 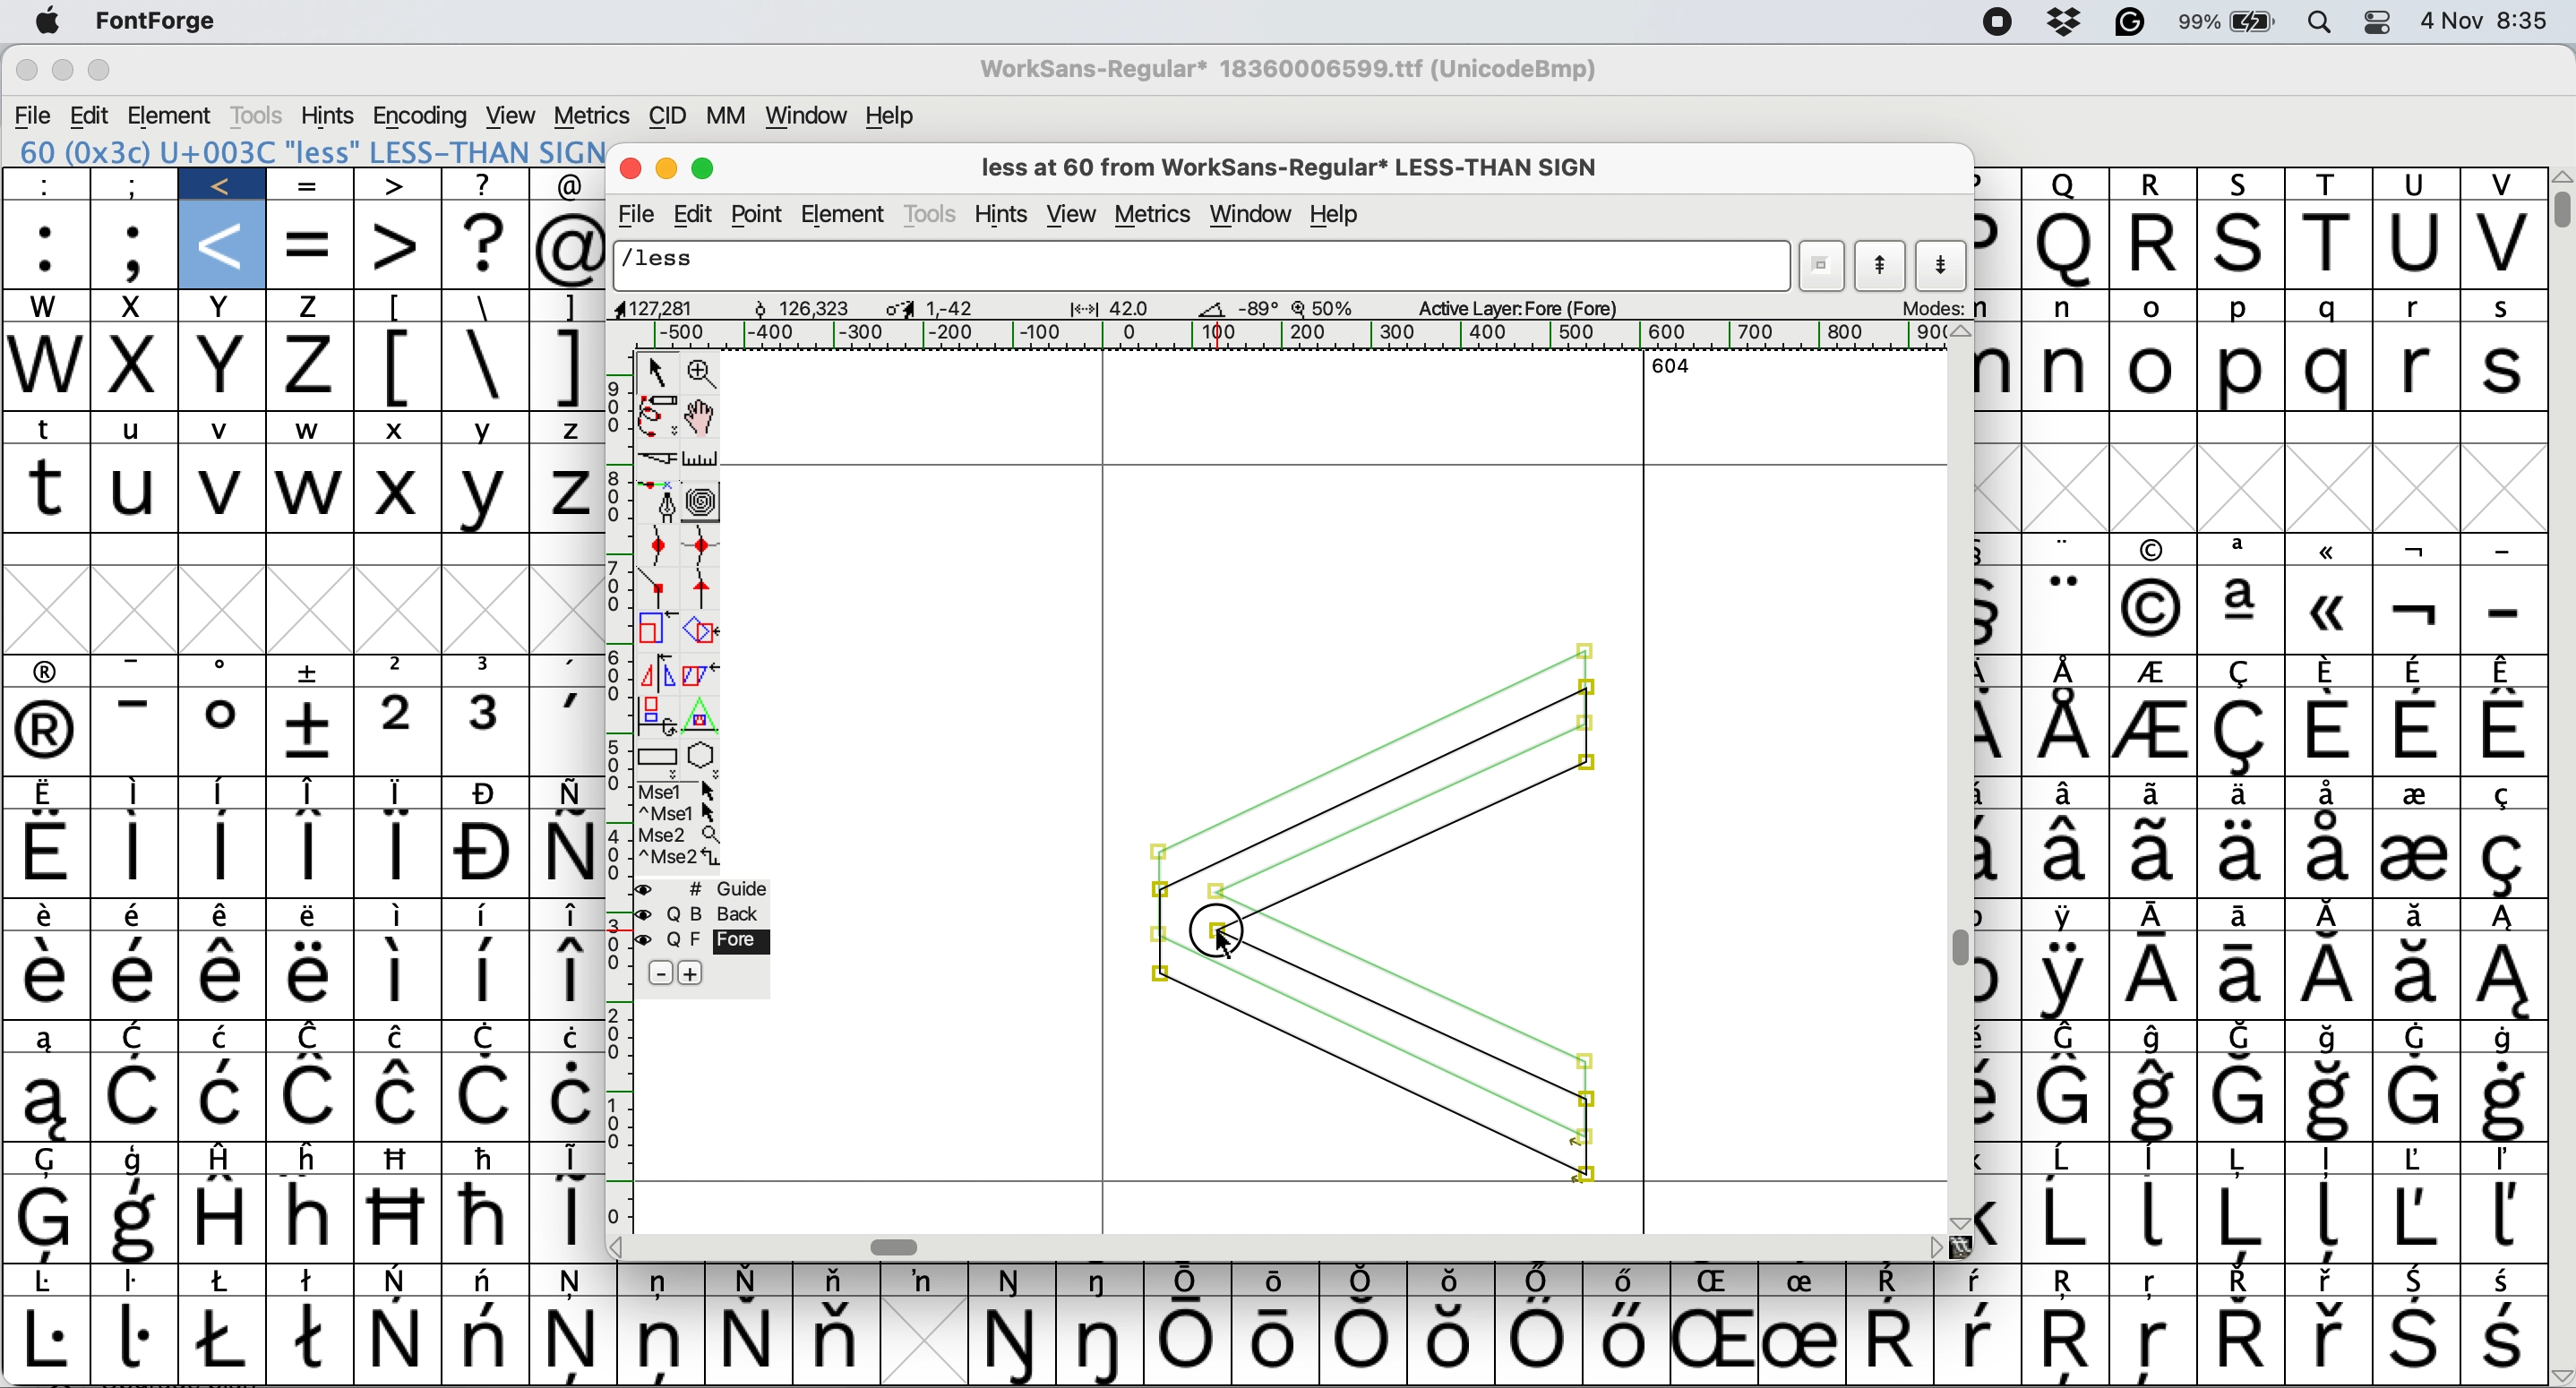 What do you see at coordinates (224, 307) in the screenshot?
I see `x` at bounding box center [224, 307].